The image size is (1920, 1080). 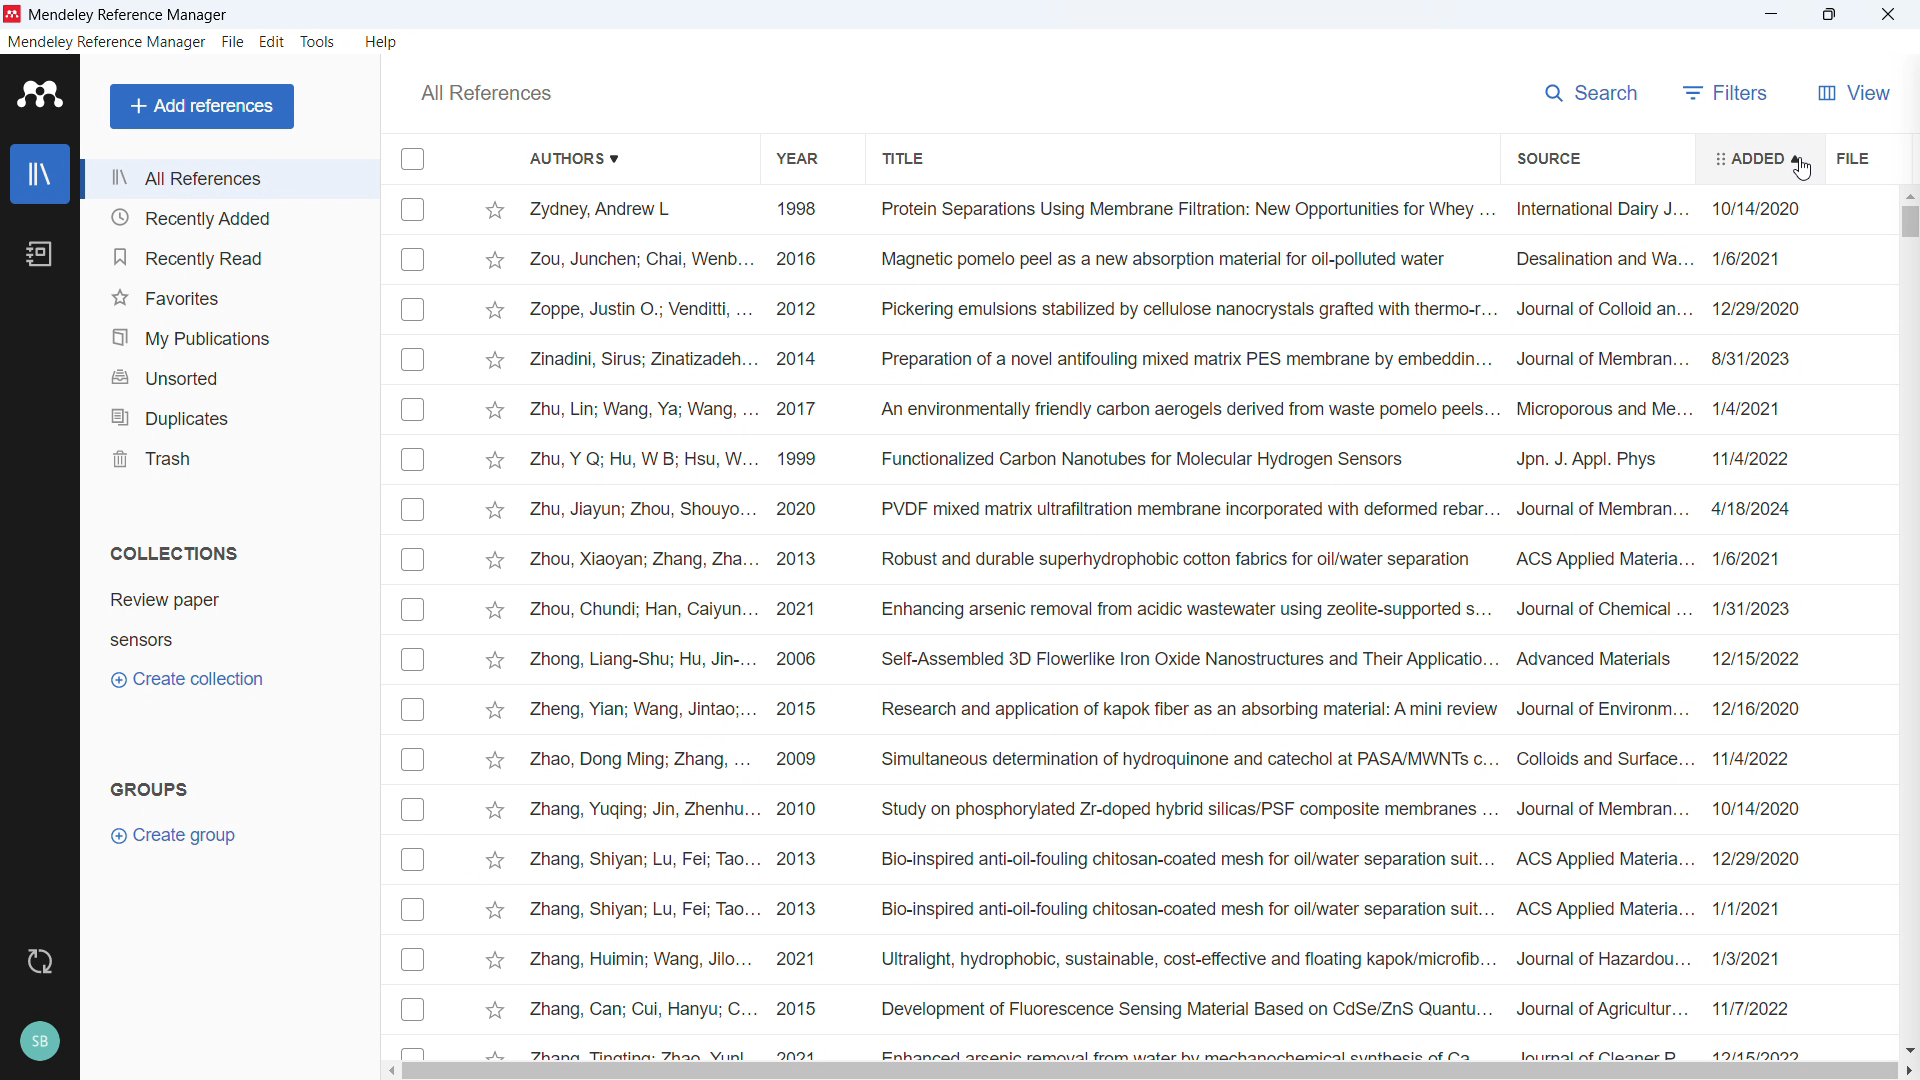 What do you see at coordinates (229, 295) in the screenshot?
I see `Favourites ` at bounding box center [229, 295].